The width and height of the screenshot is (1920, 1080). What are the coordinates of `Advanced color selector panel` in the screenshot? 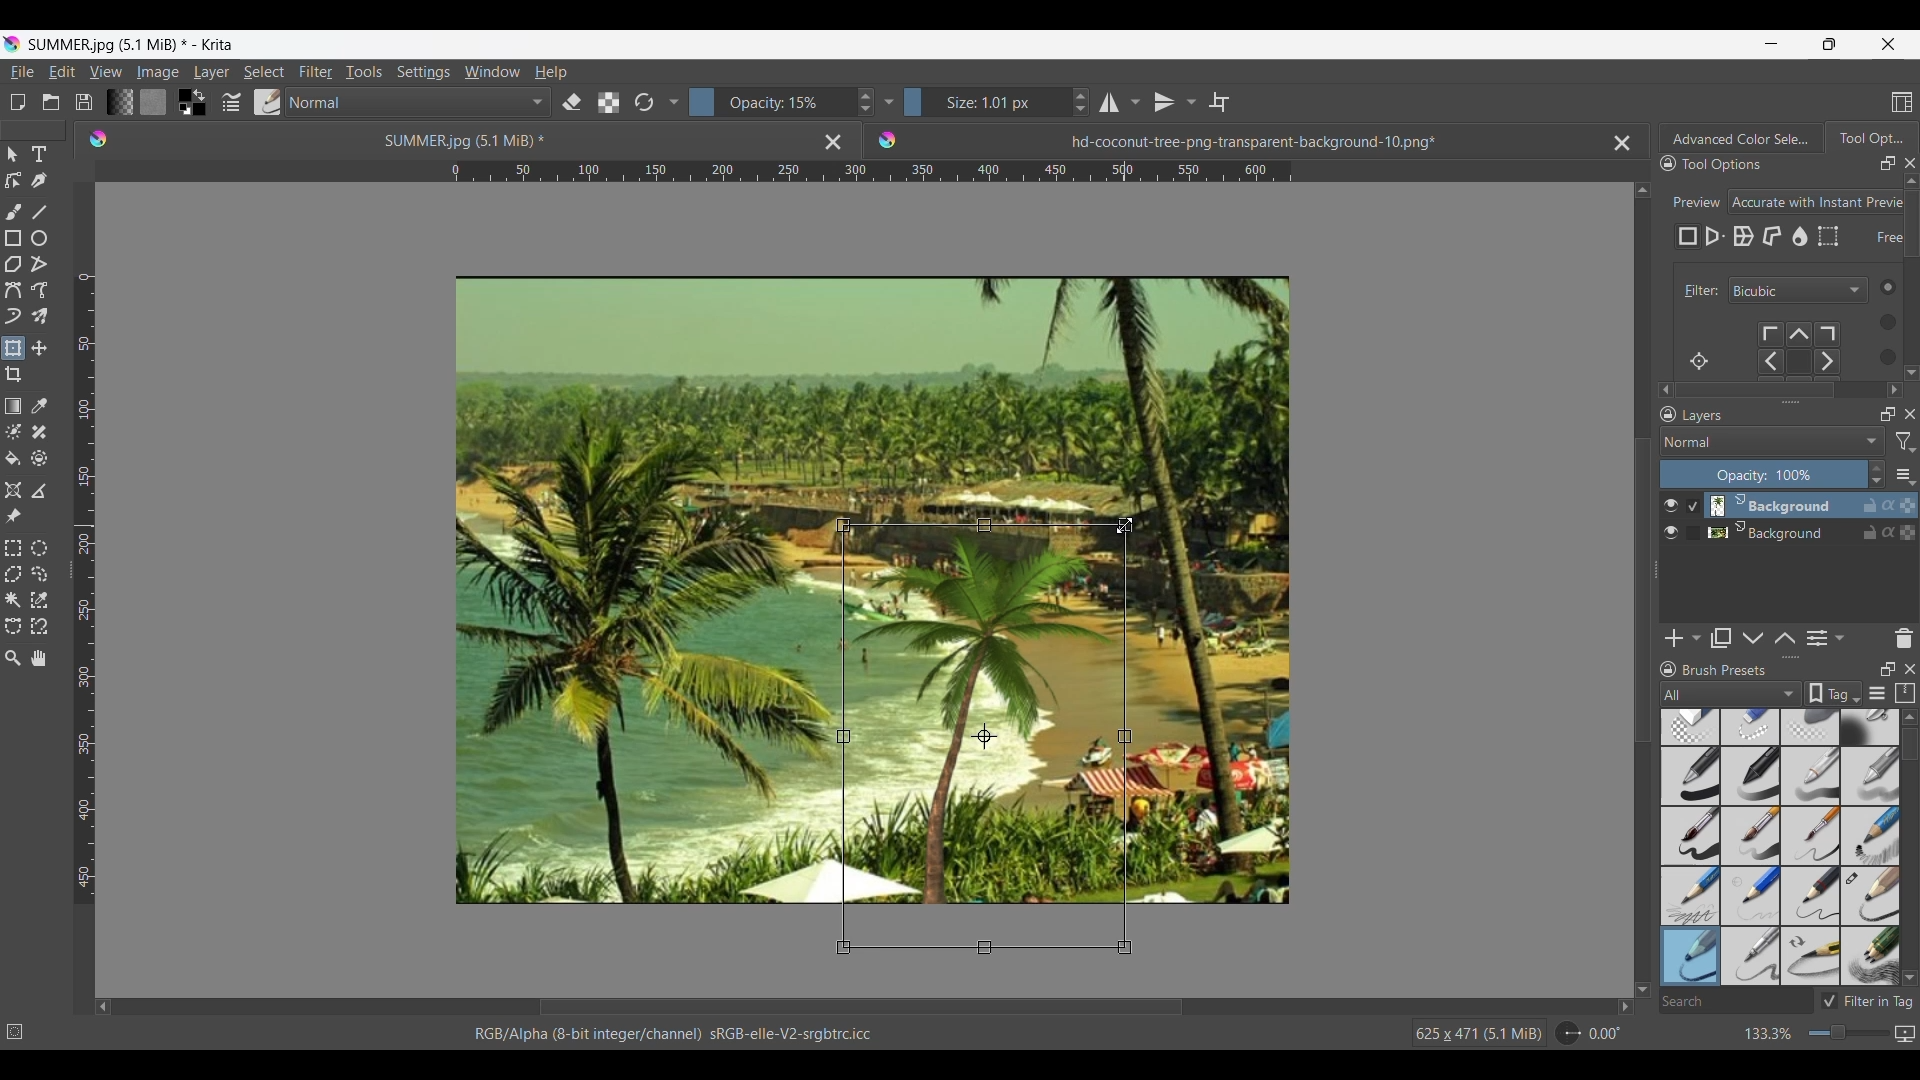 It's located at (1741, 138).